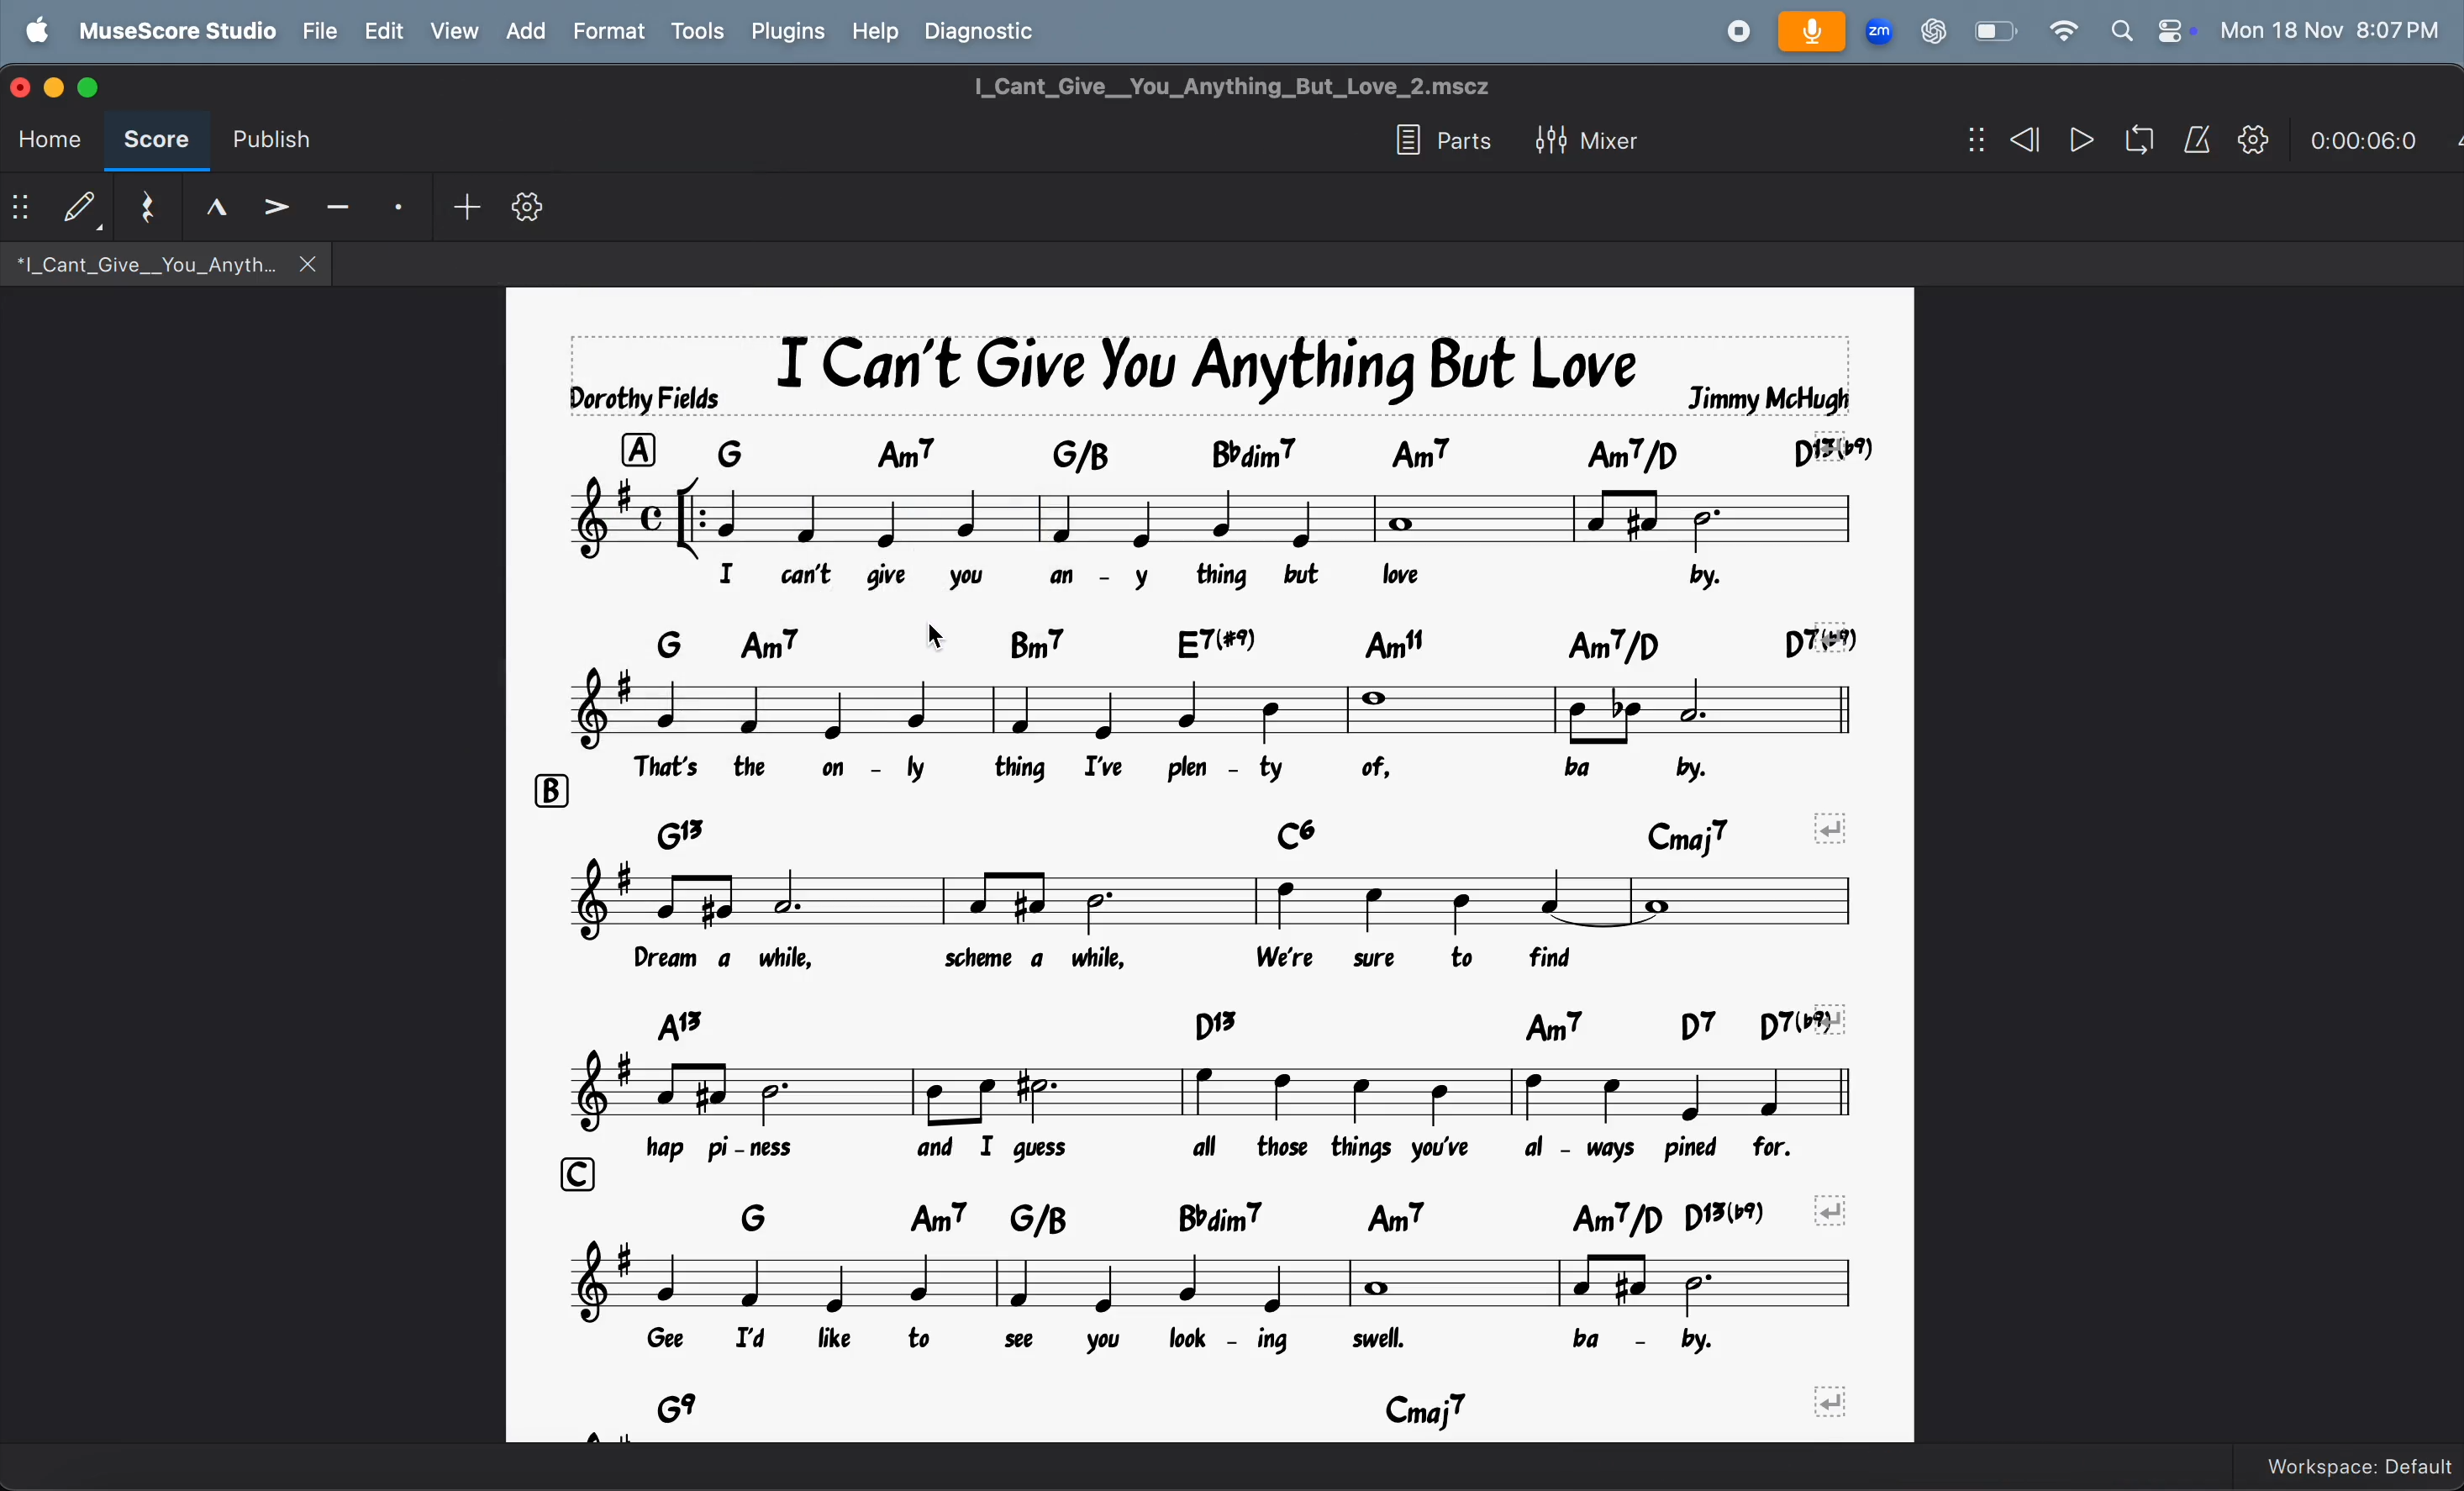  Describe the element at coordinates (54, 203) in the screenshot. I see `default step time` at that location.